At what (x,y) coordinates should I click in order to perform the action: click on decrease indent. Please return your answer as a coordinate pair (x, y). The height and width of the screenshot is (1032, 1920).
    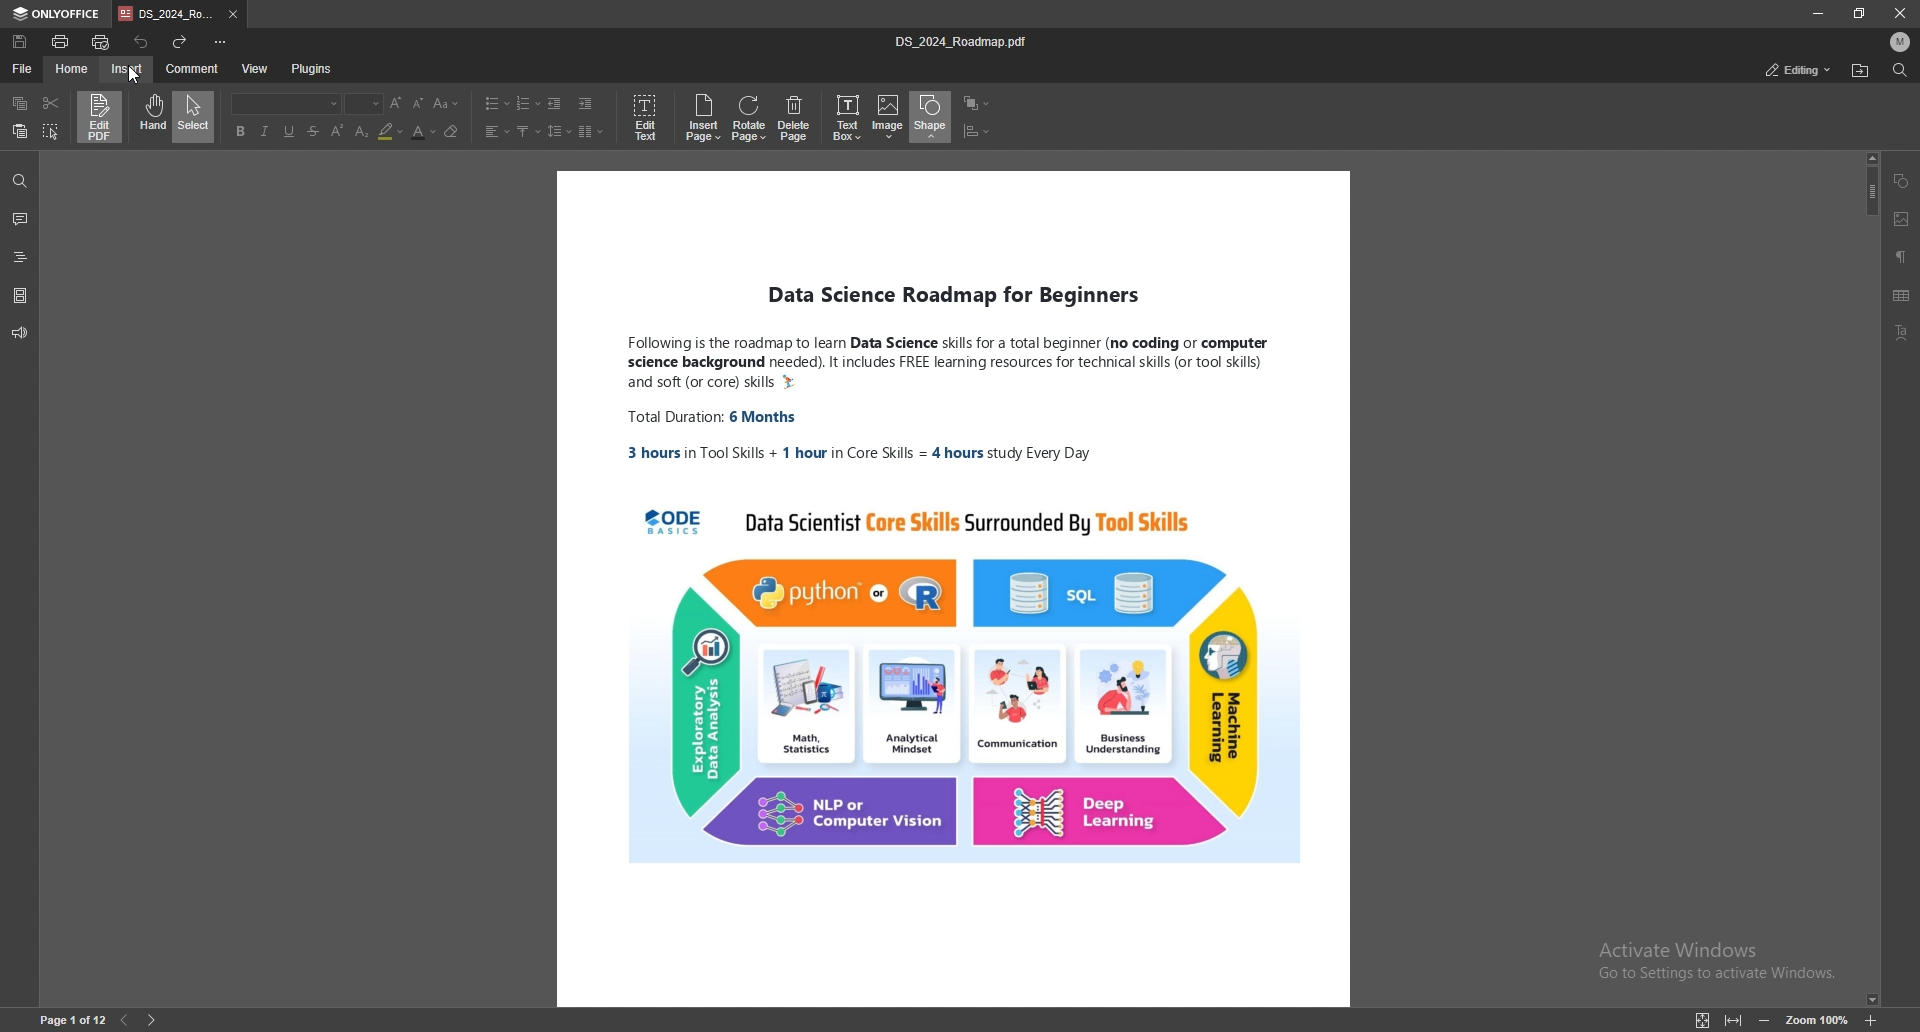
    Looking at the image, I should click on (556, 103).